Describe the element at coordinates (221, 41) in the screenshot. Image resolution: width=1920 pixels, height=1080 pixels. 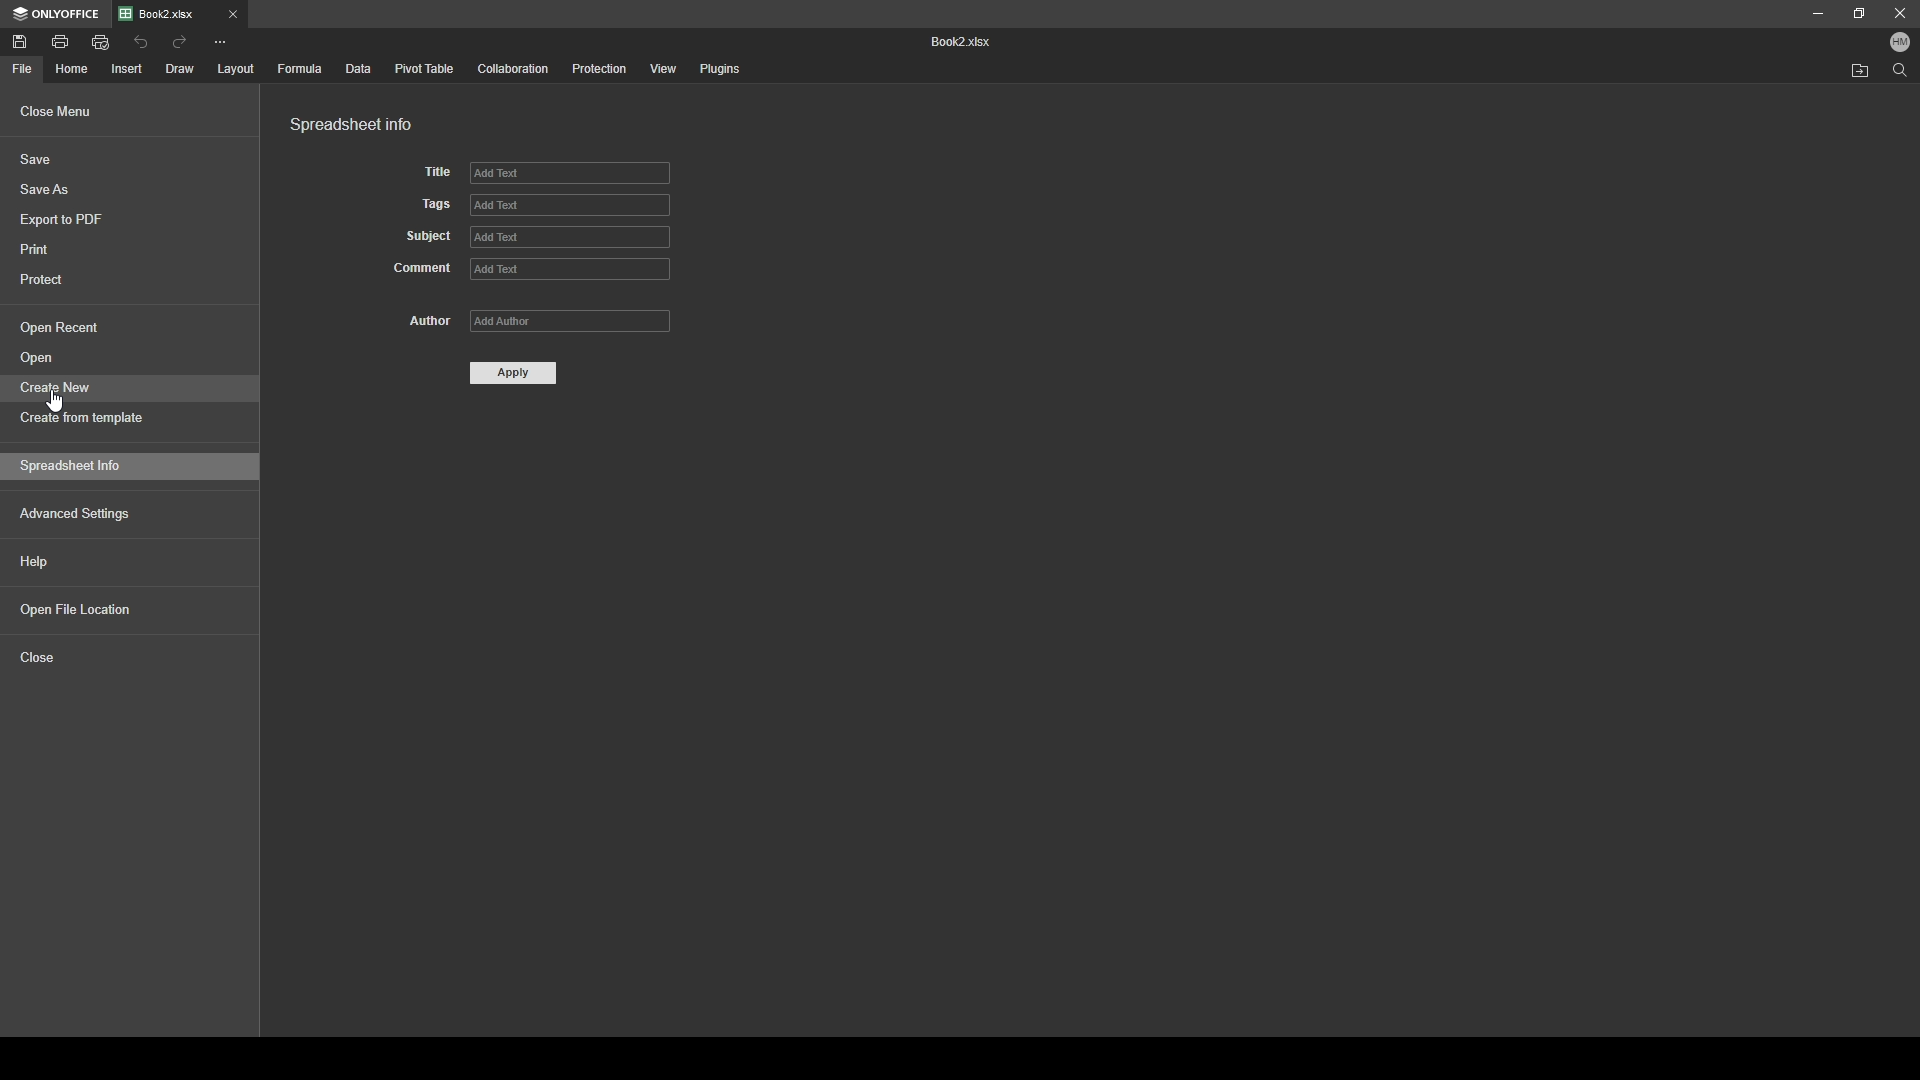
I see `more options` at that location.